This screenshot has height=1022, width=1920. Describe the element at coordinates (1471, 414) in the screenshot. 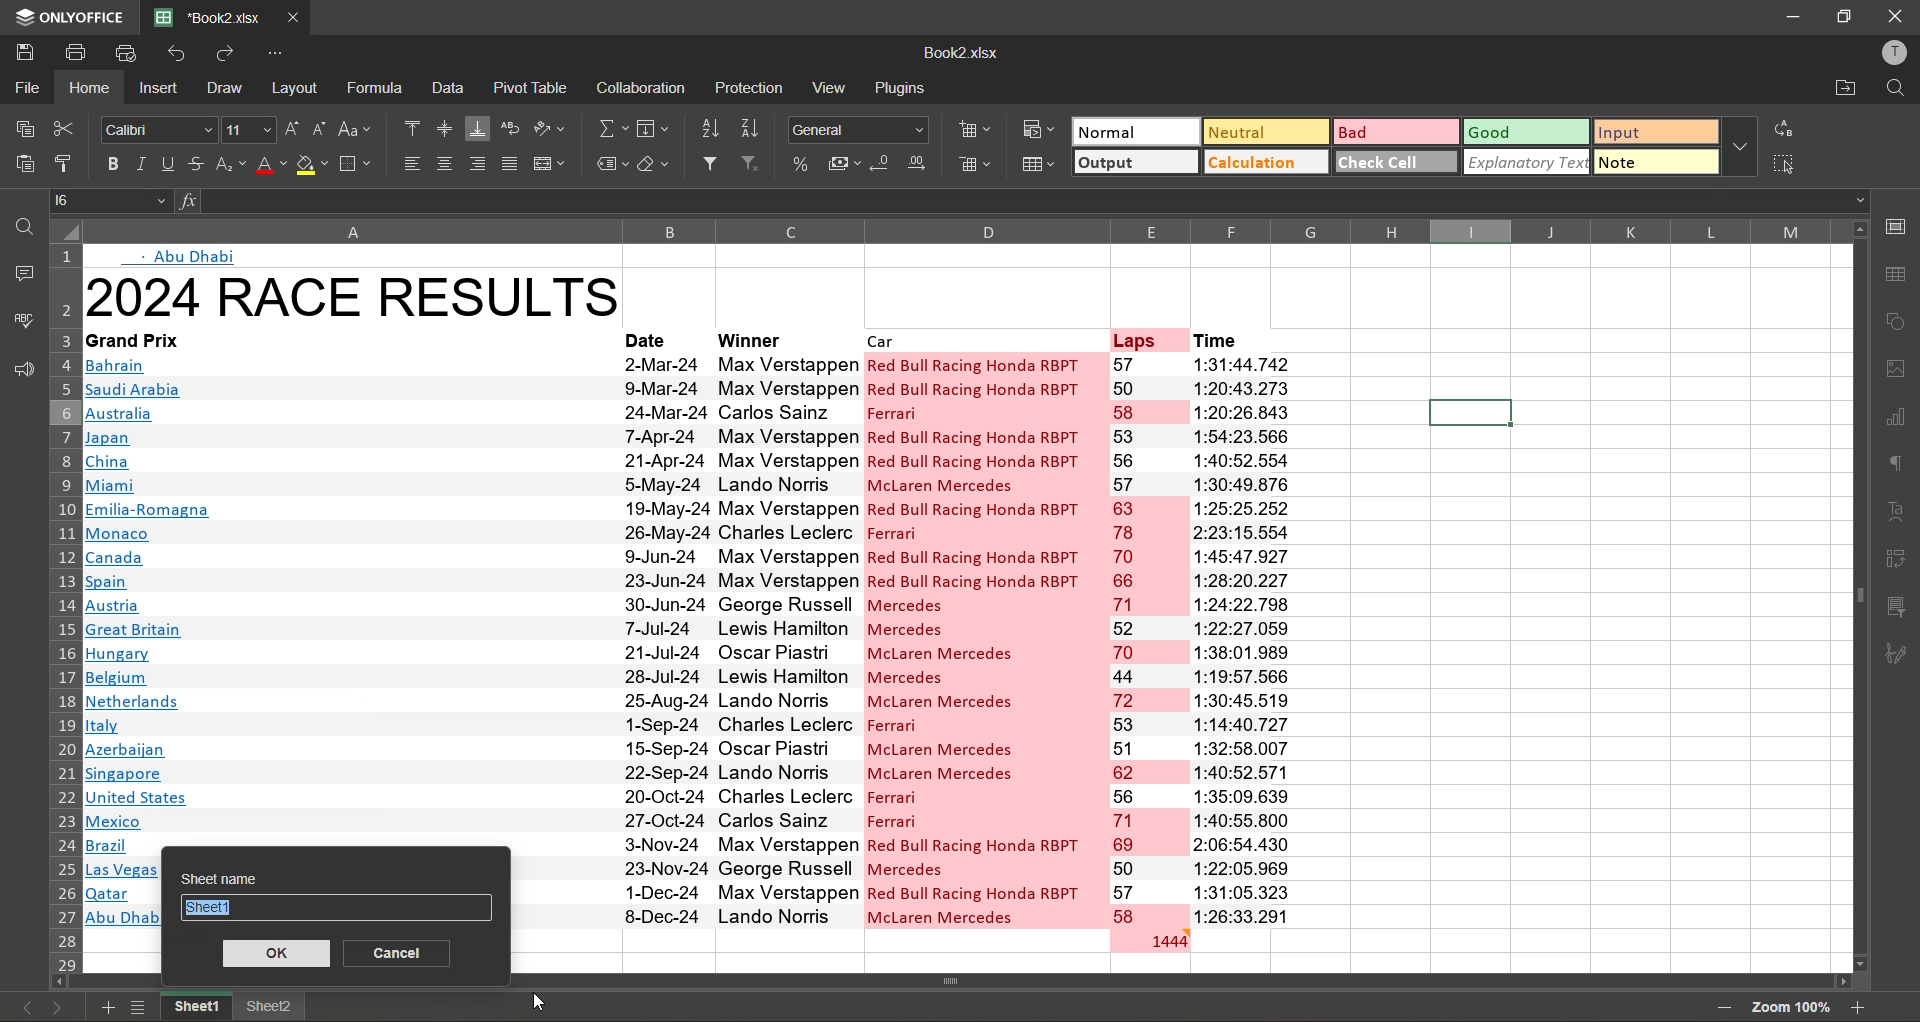

I see `selected cell` at that location.